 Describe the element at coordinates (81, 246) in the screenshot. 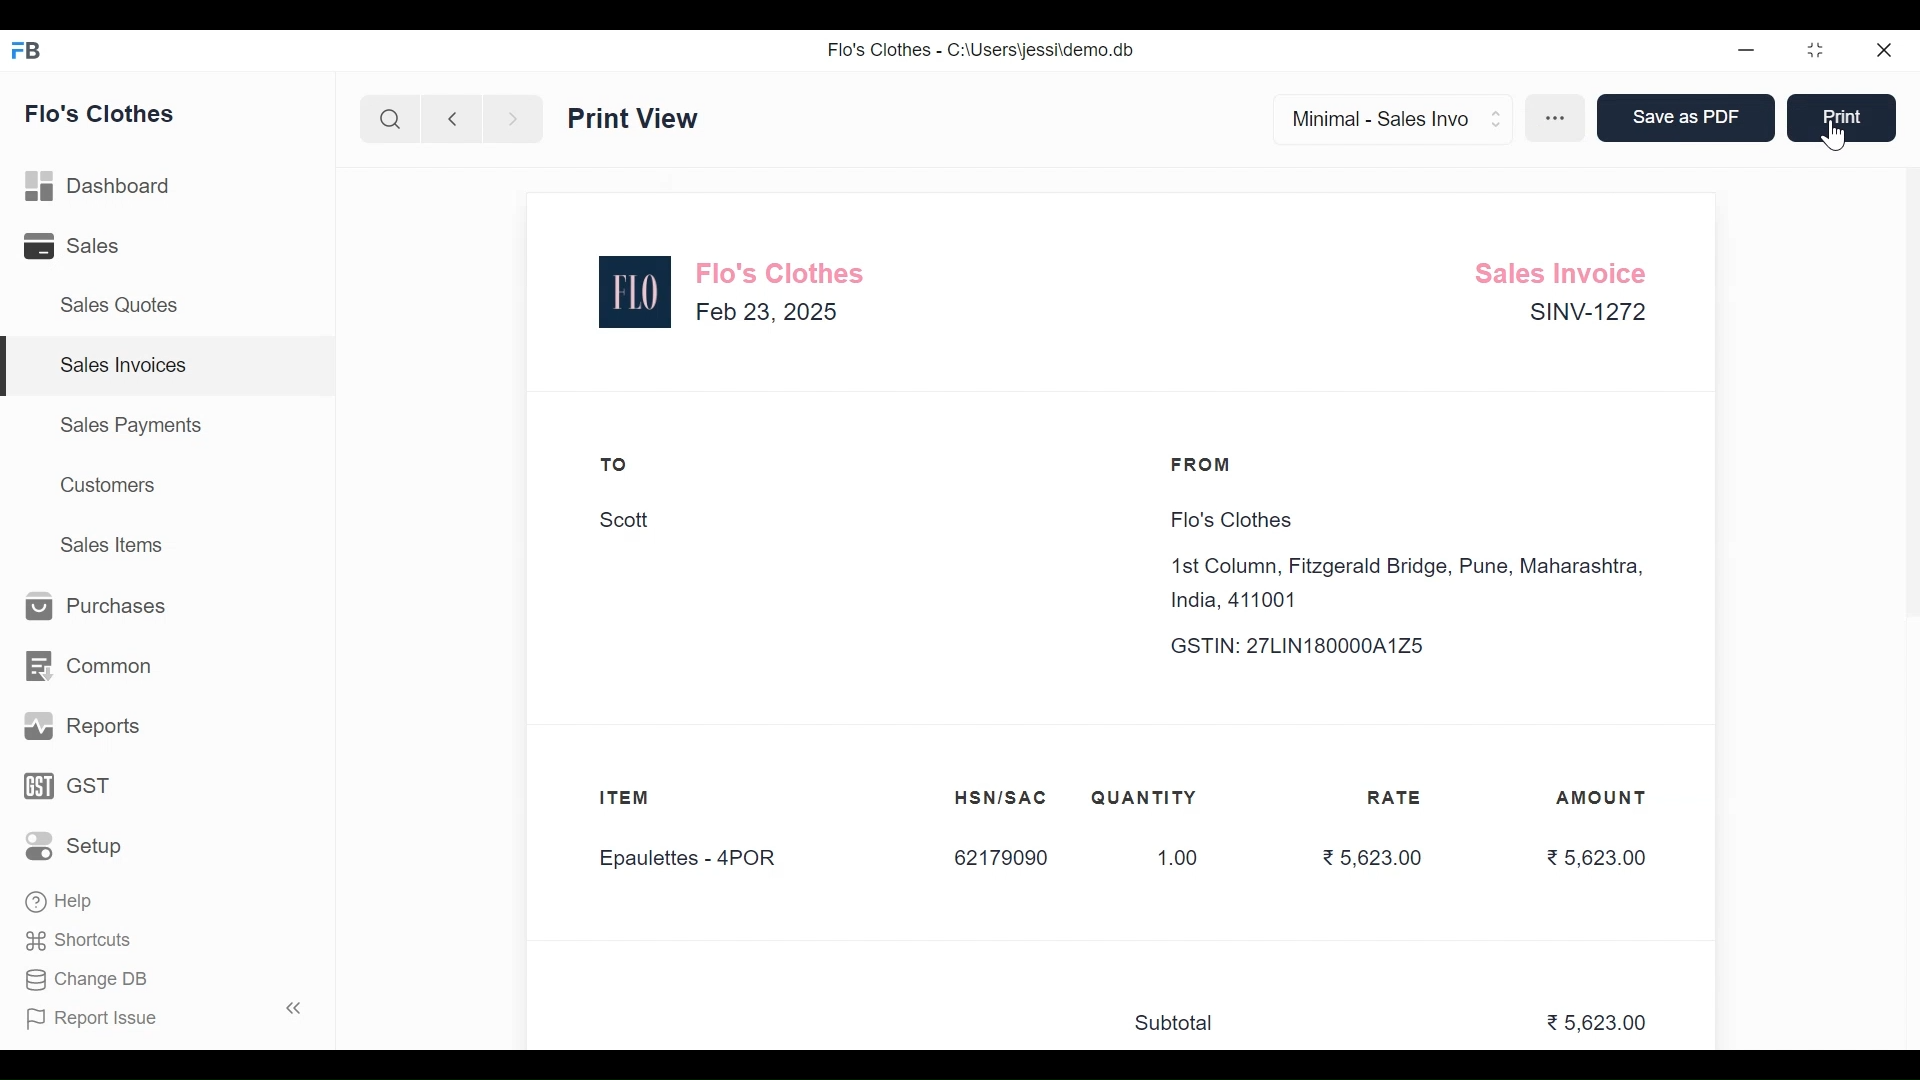

I see `Sales` at that location.